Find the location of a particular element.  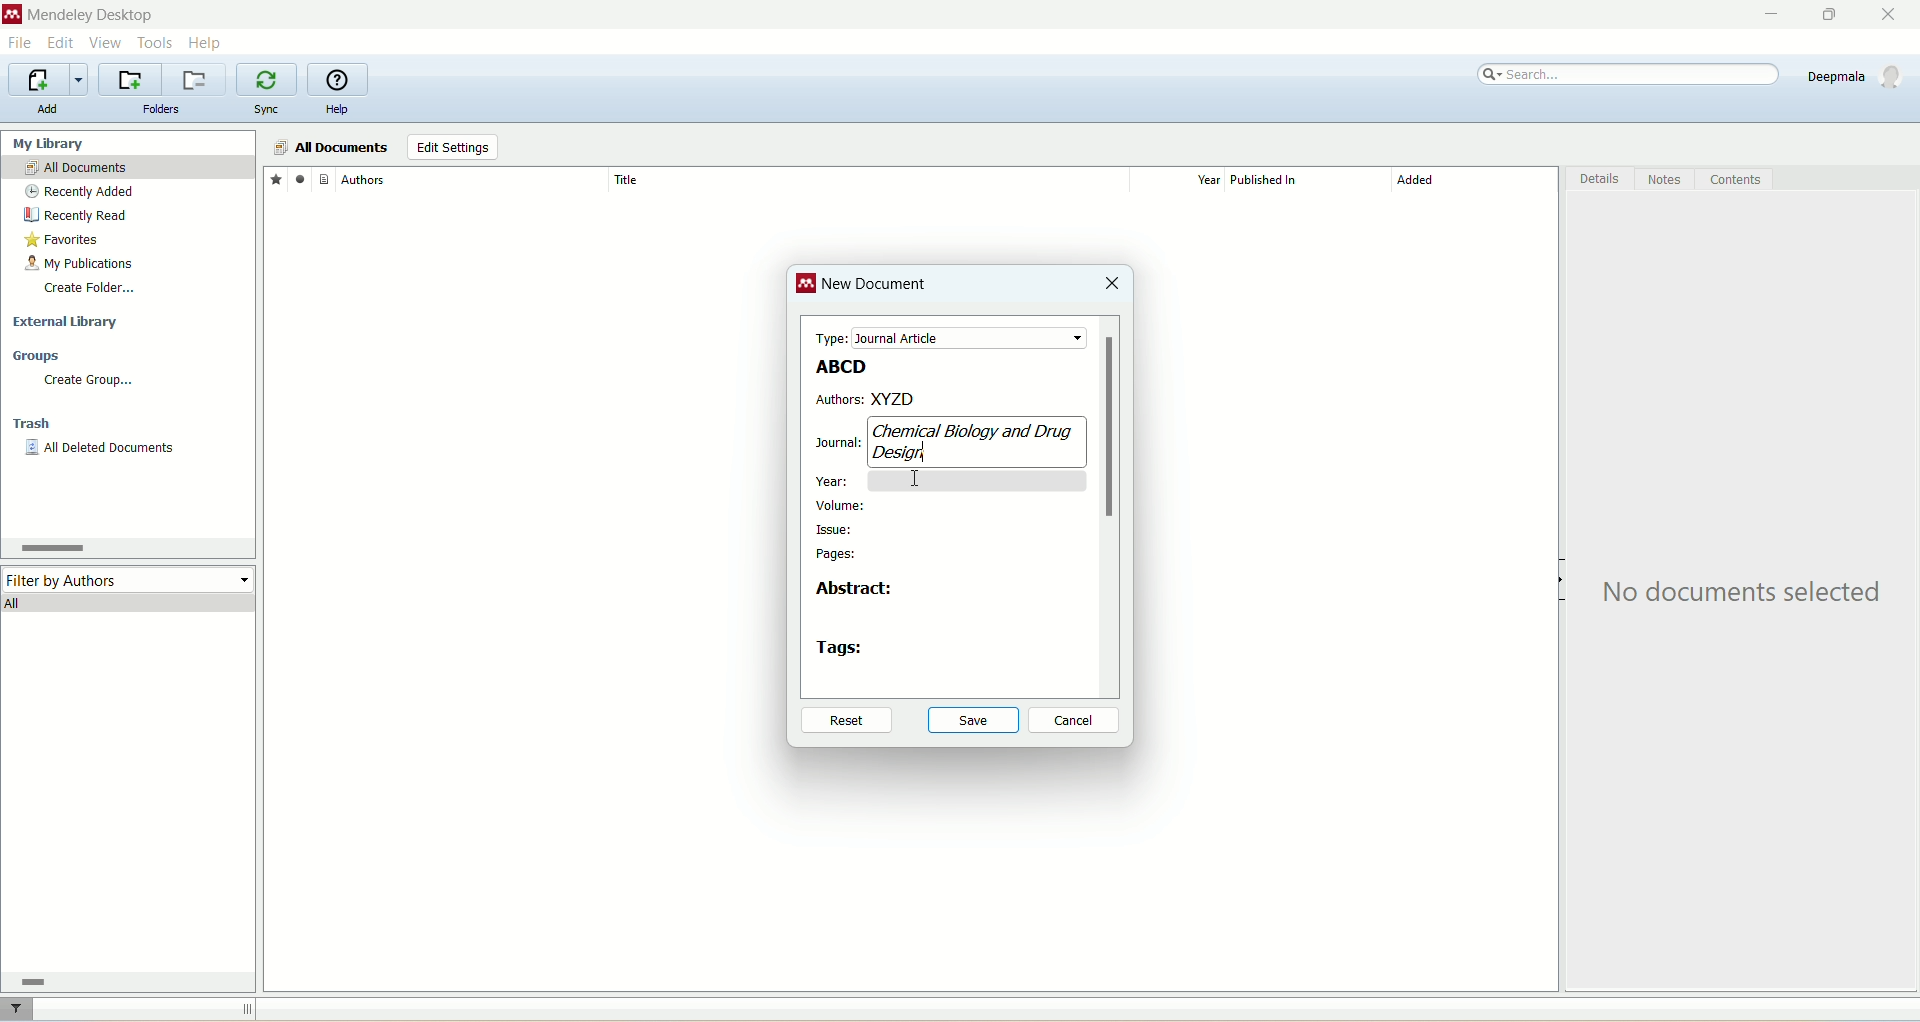

synchronize library with mendeley web is located at coordinates (269, 80).